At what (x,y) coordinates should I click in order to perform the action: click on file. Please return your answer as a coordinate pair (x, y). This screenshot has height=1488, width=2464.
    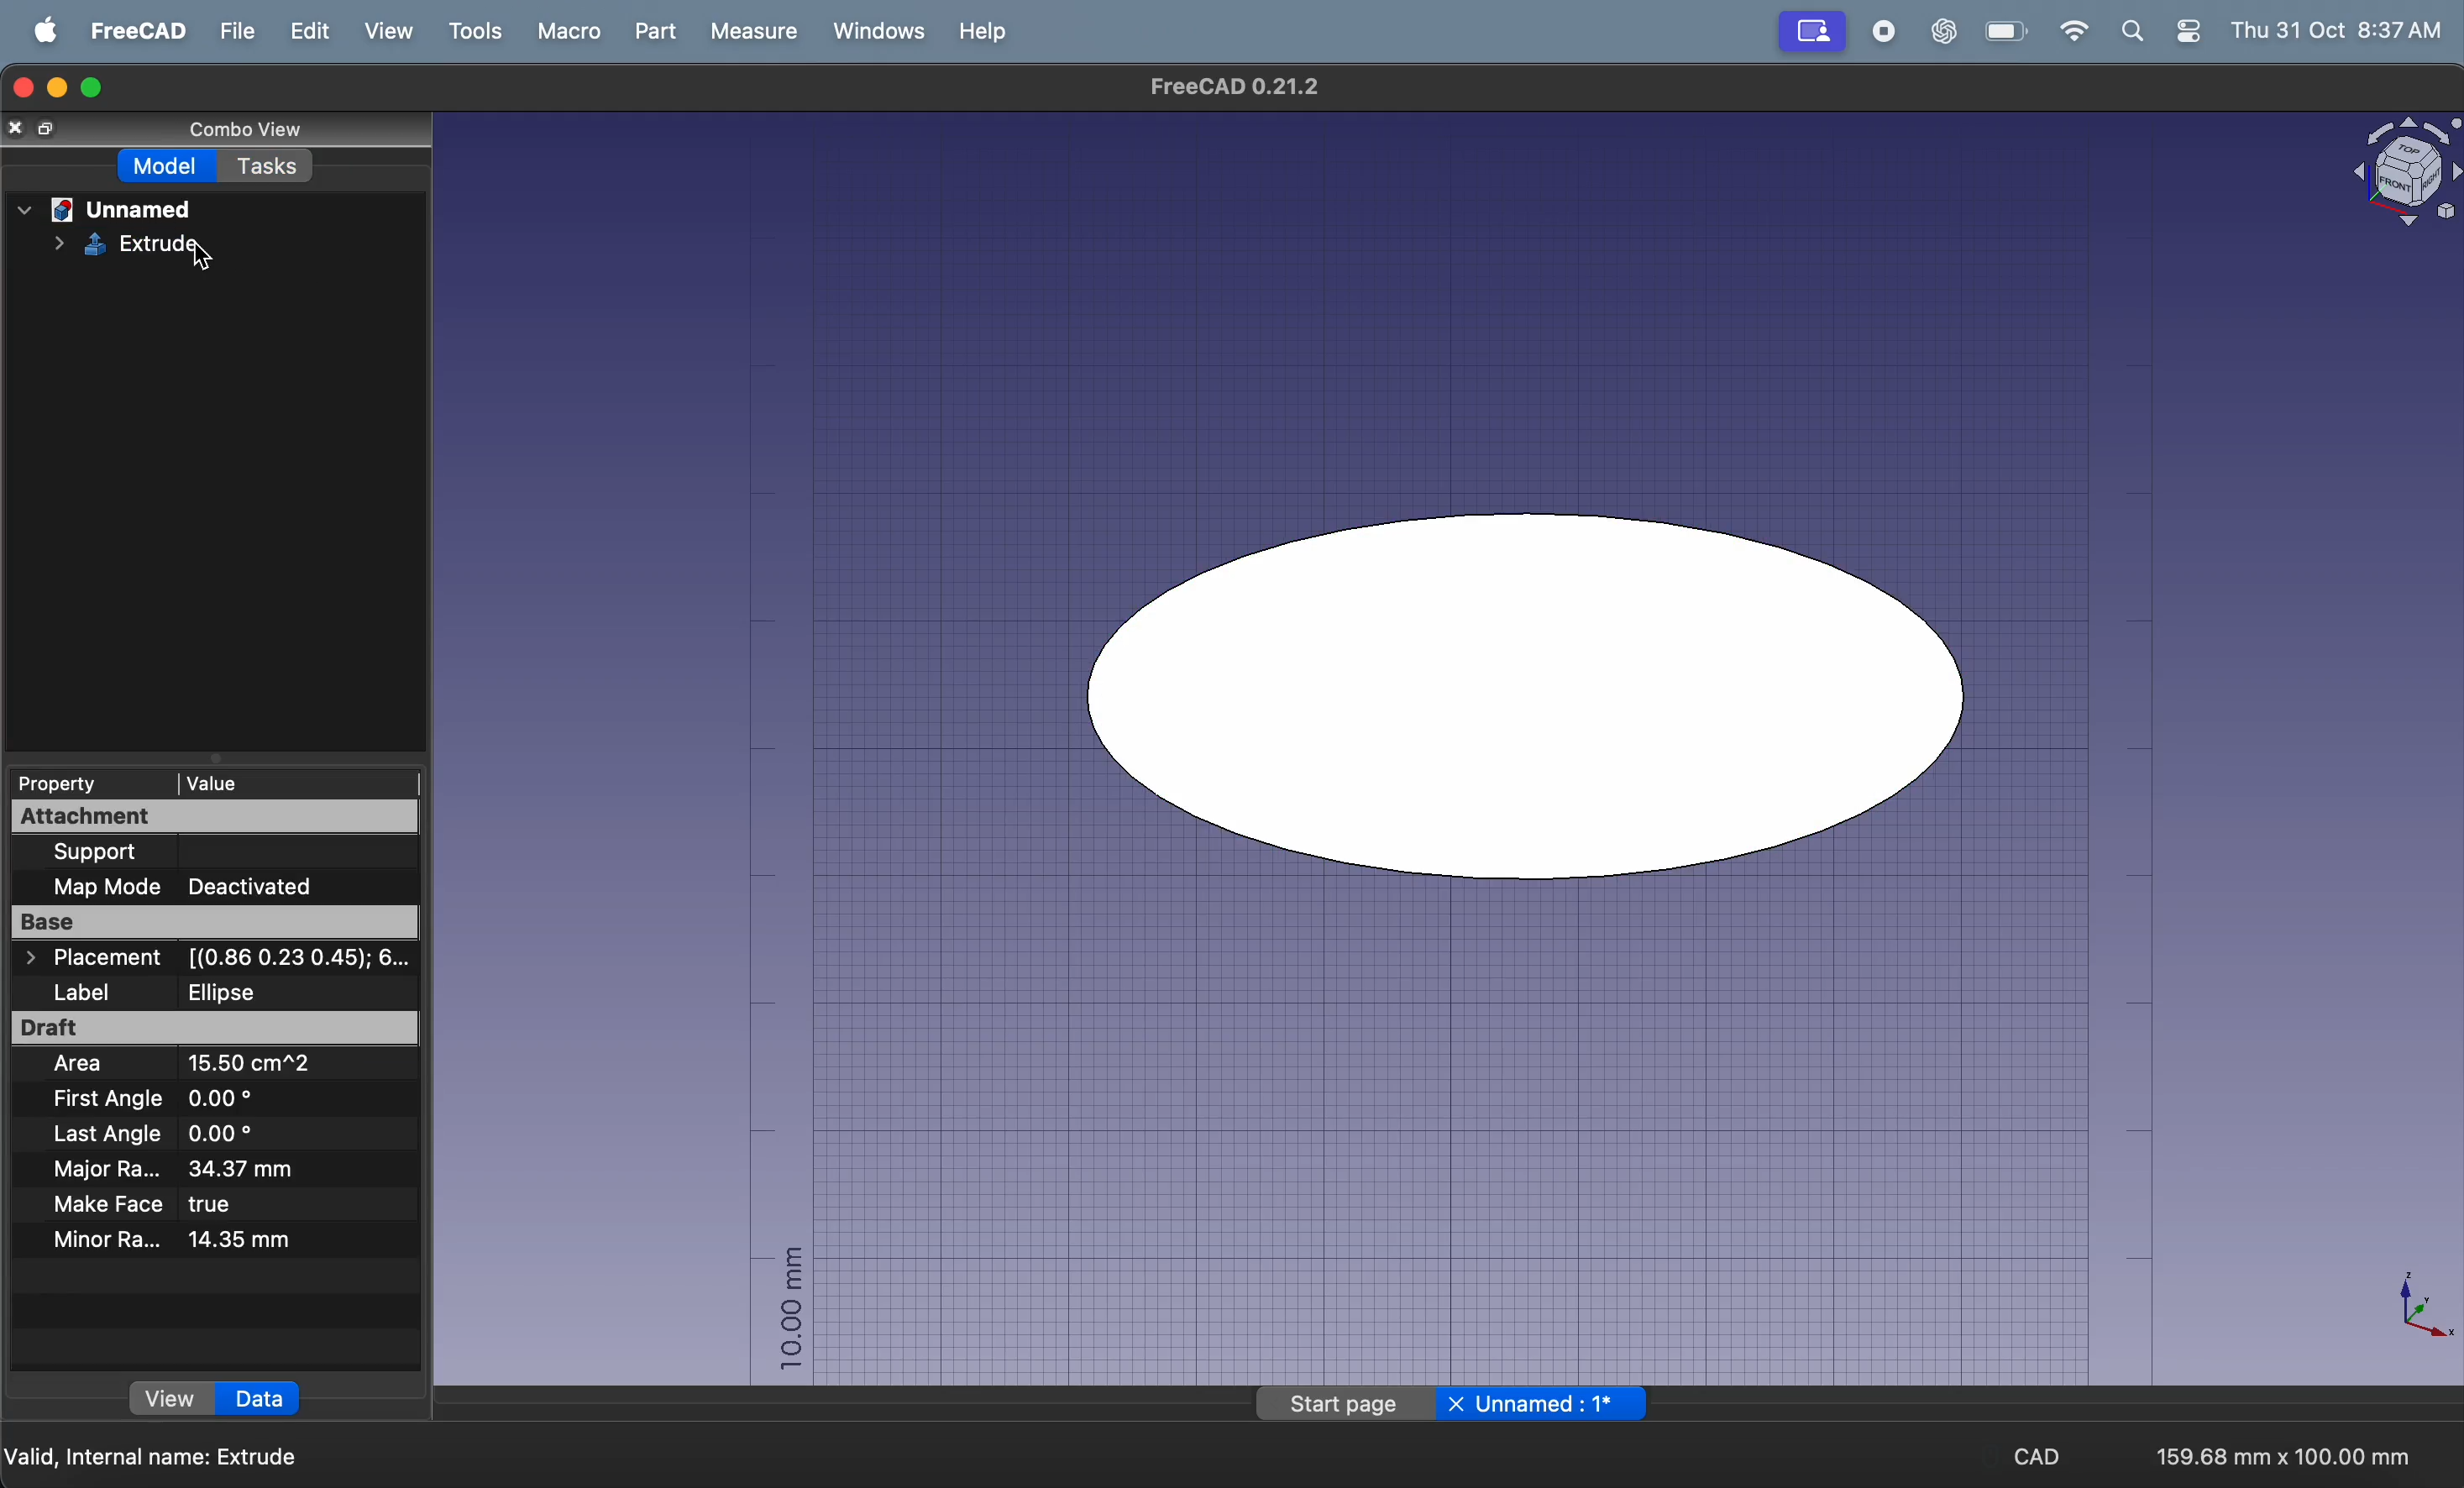
    Looking at the image, I should click on (230, 33).